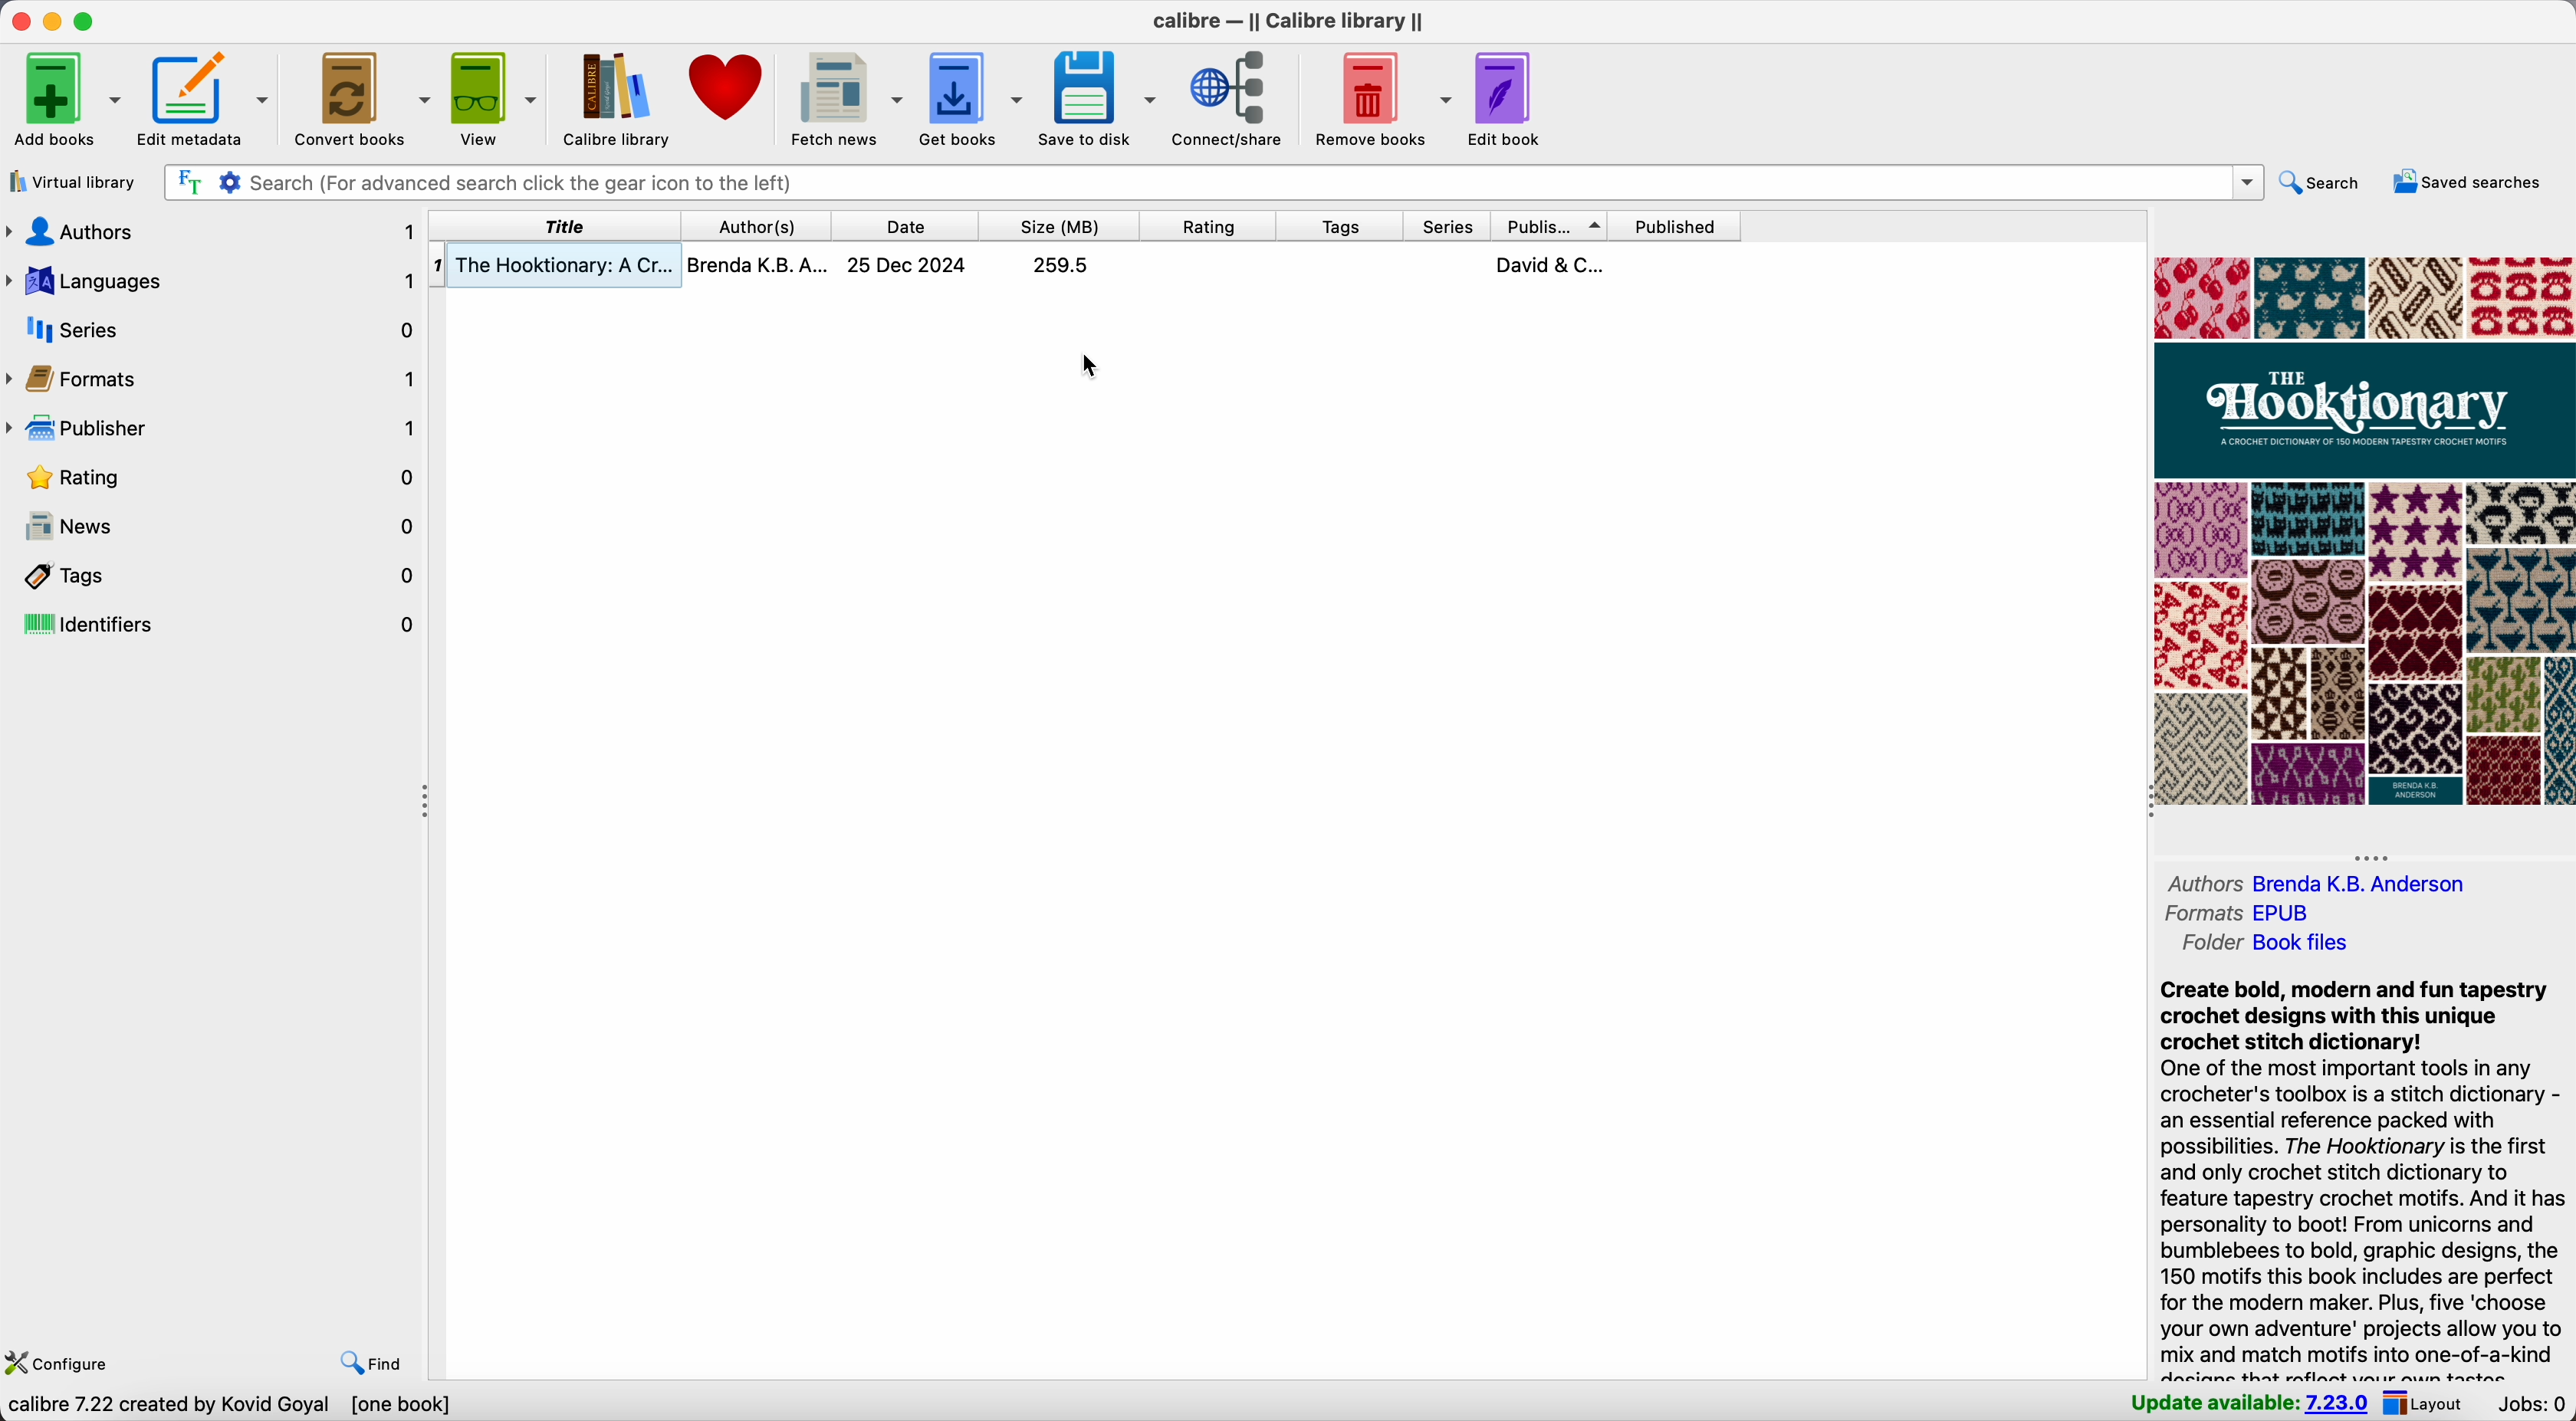 This screenshot has height=1421, width=2576. What do you see at coordinates (1510, 98) in the screenshot?
I see `edit book` at bounding box center [1510, 98].